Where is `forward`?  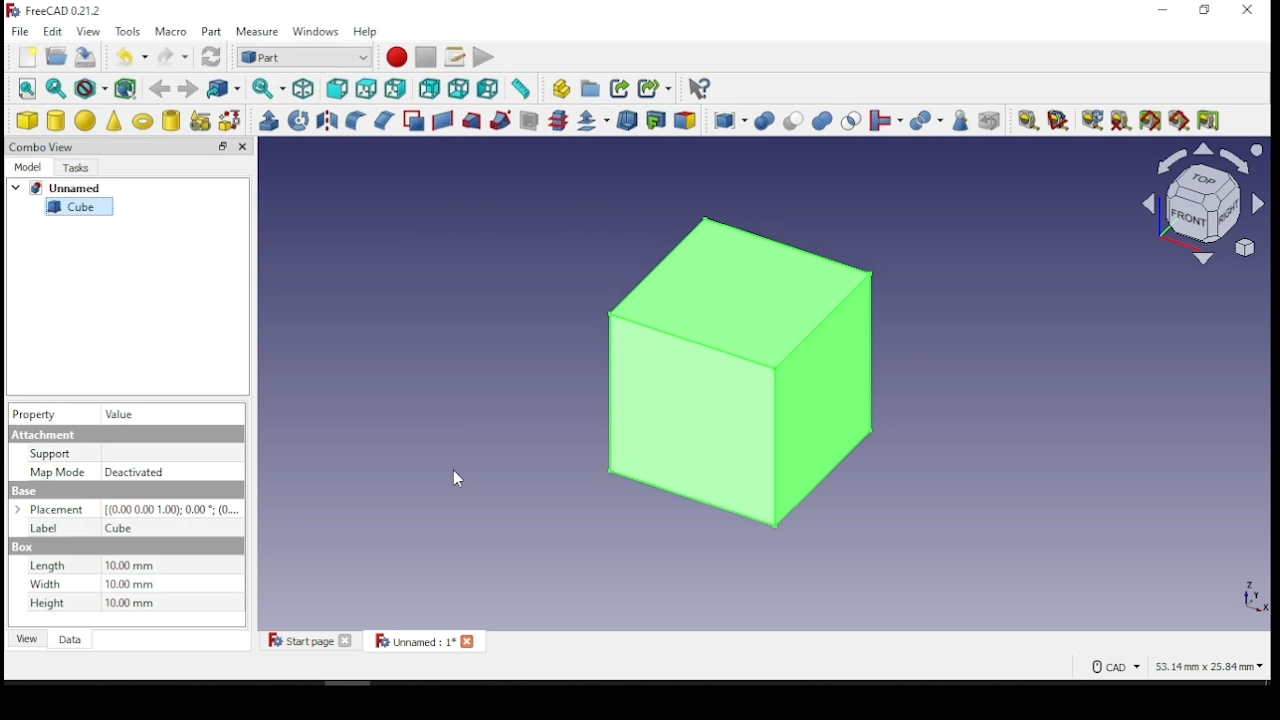 forward is located at coordinates (187, 89).